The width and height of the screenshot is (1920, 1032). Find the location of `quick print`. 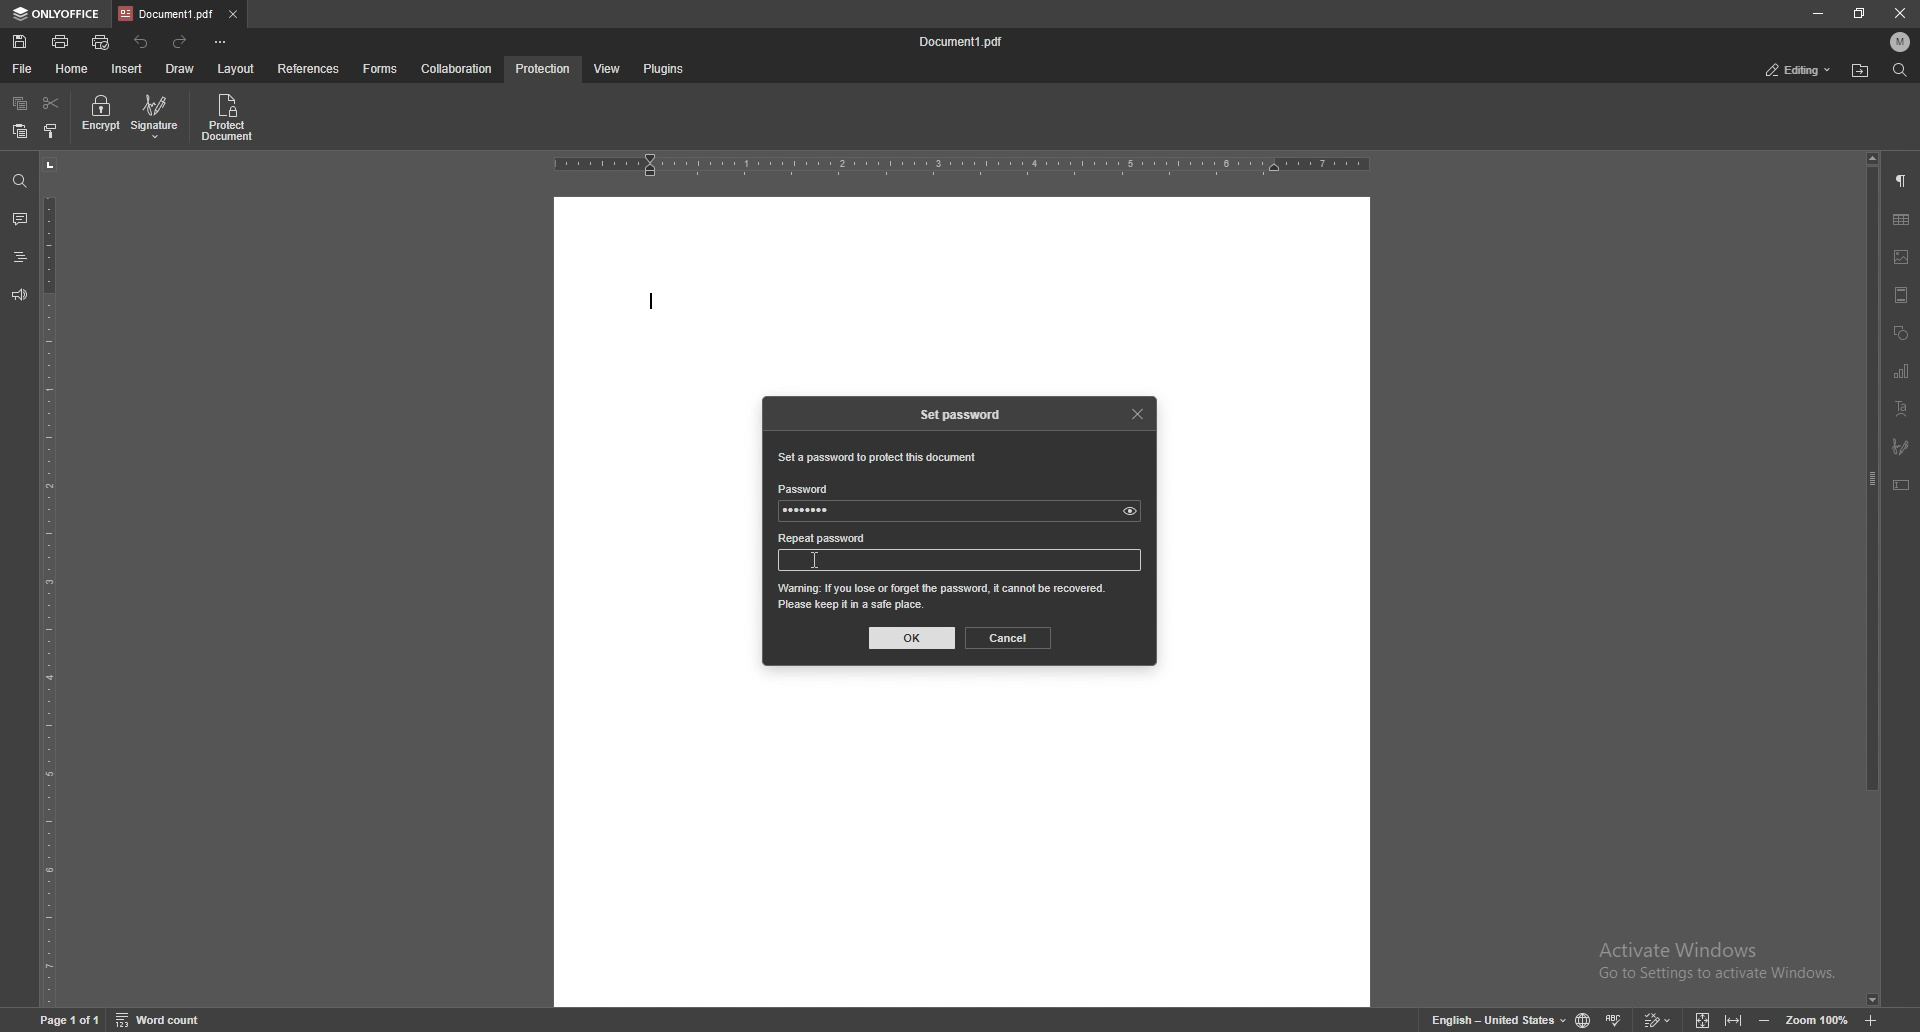

quick print is located at coordinates (103, 42).